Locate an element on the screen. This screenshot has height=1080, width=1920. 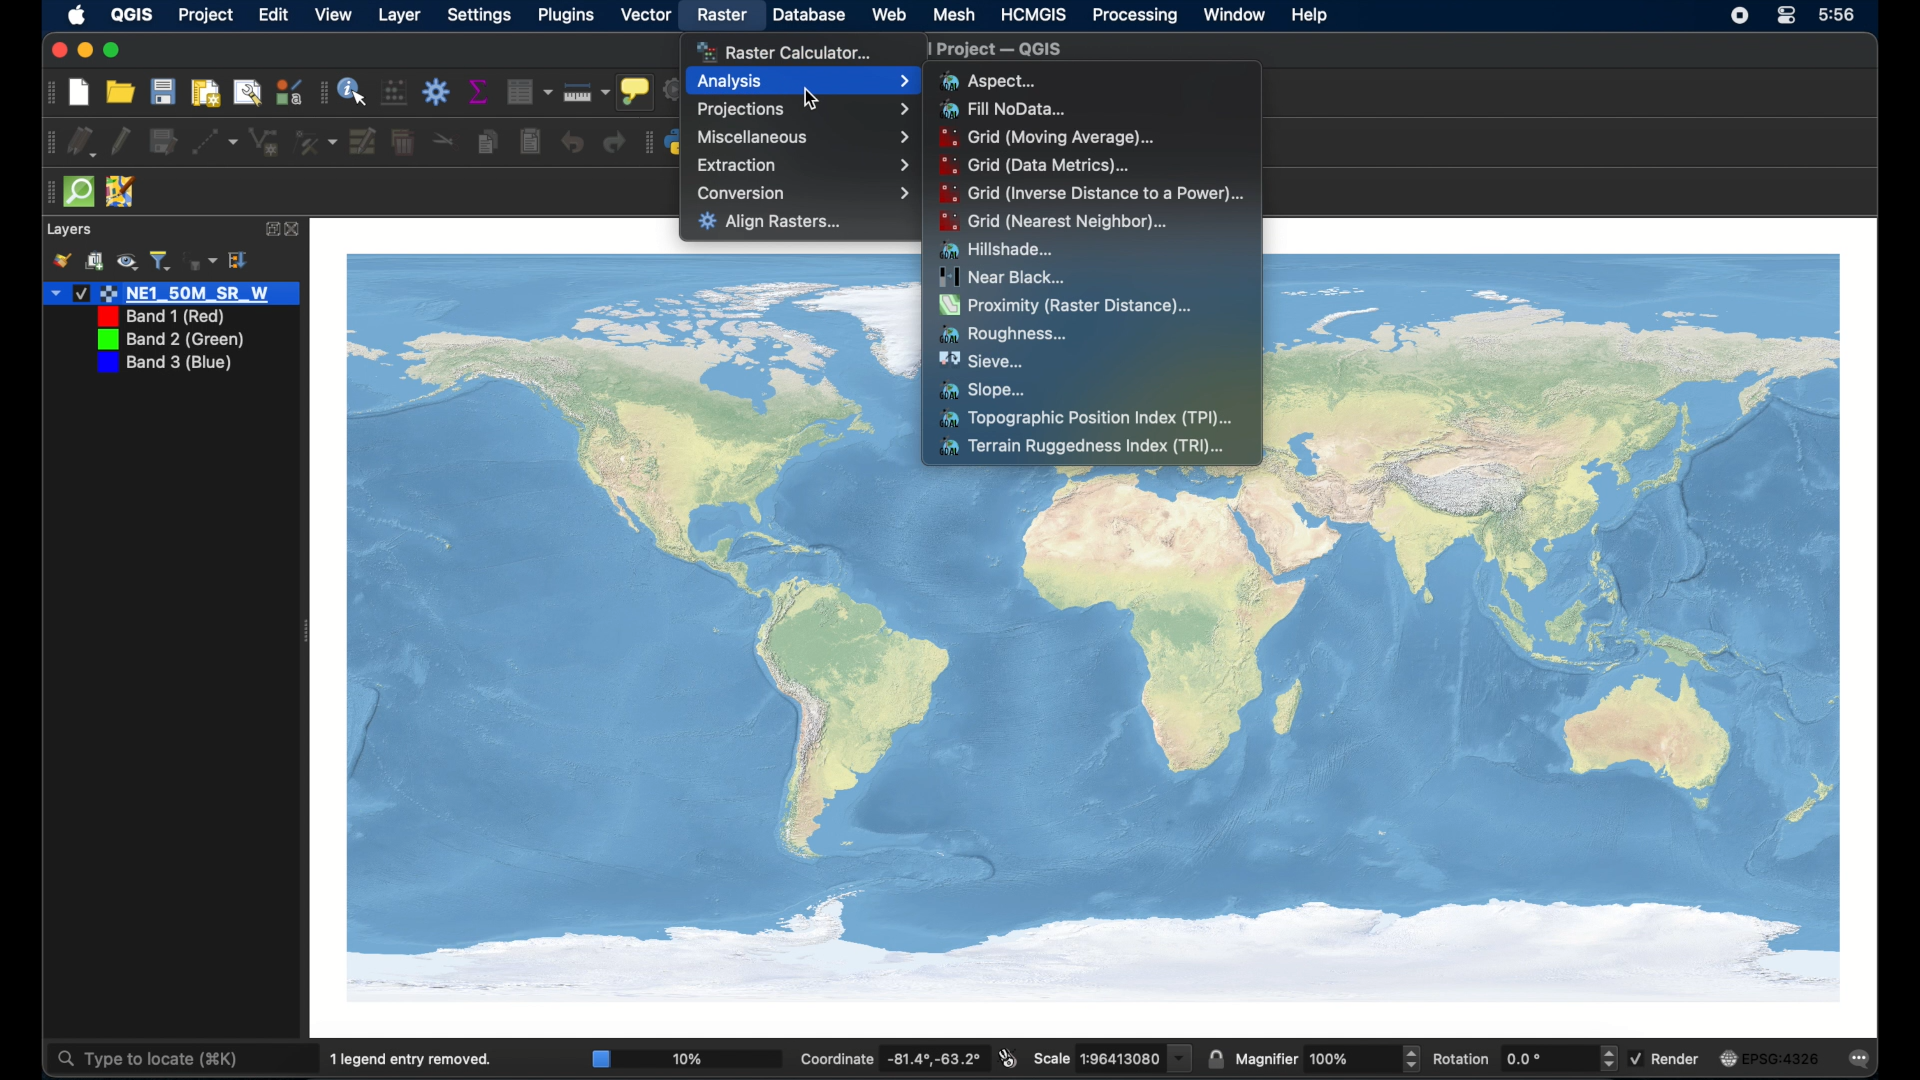
redo is located at coordinates (613, 142).